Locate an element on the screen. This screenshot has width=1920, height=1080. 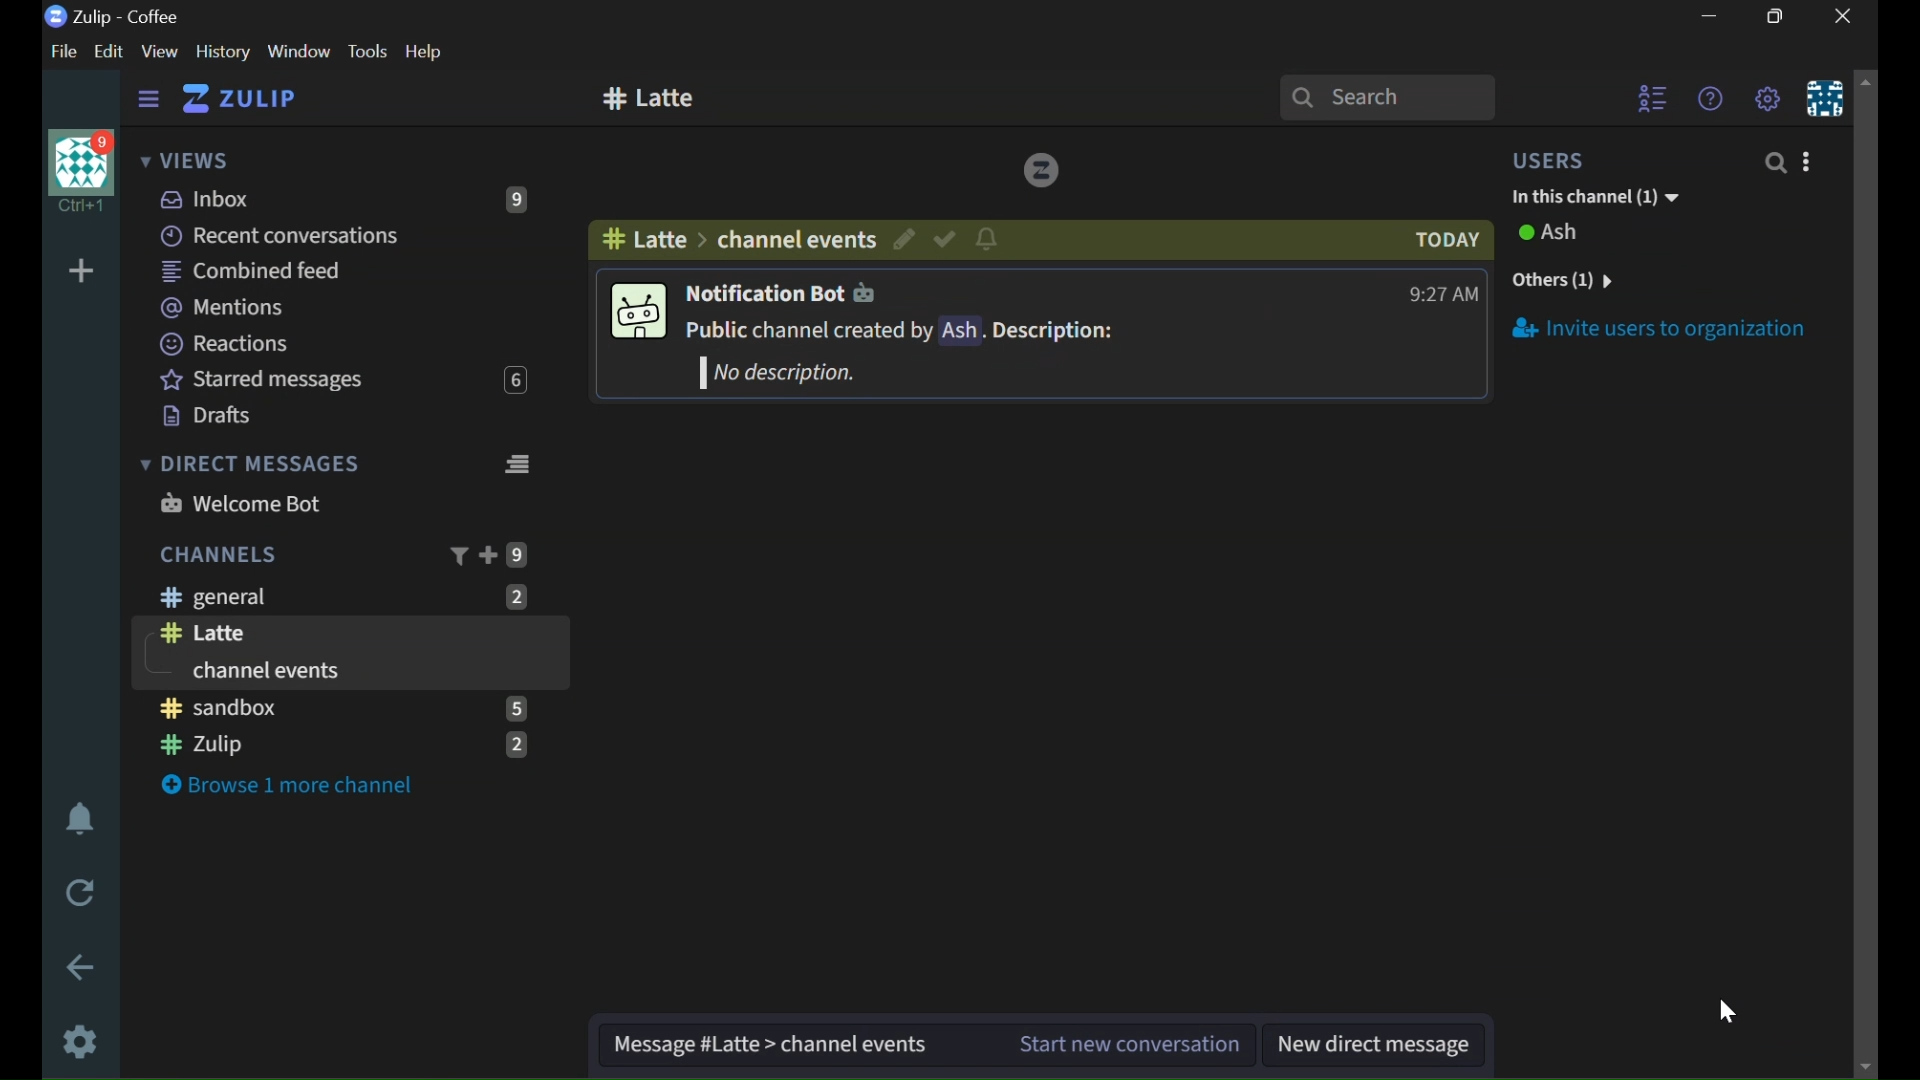
users is located at coordinates (1551, 158).